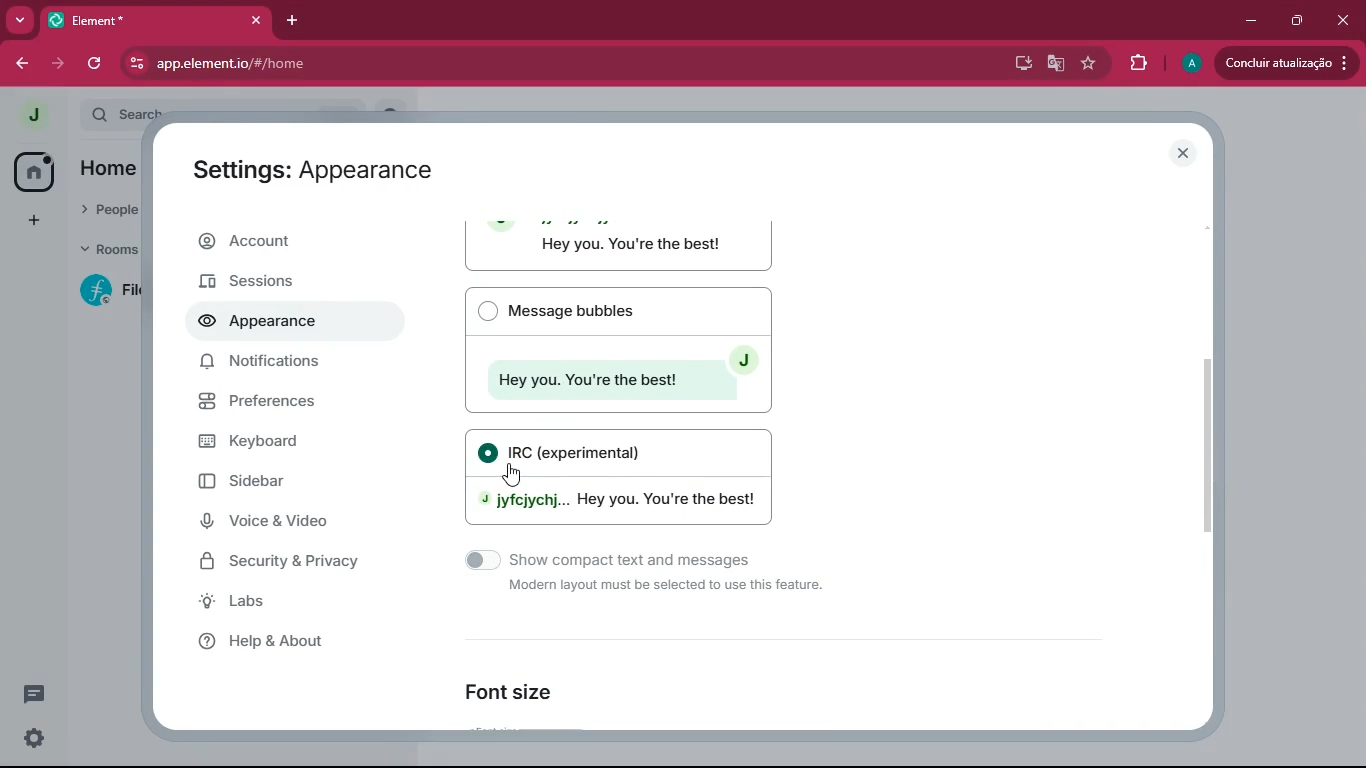 This screenshot has height=768, width=1366. I want to click on scroll bar, so click(1209, 436).